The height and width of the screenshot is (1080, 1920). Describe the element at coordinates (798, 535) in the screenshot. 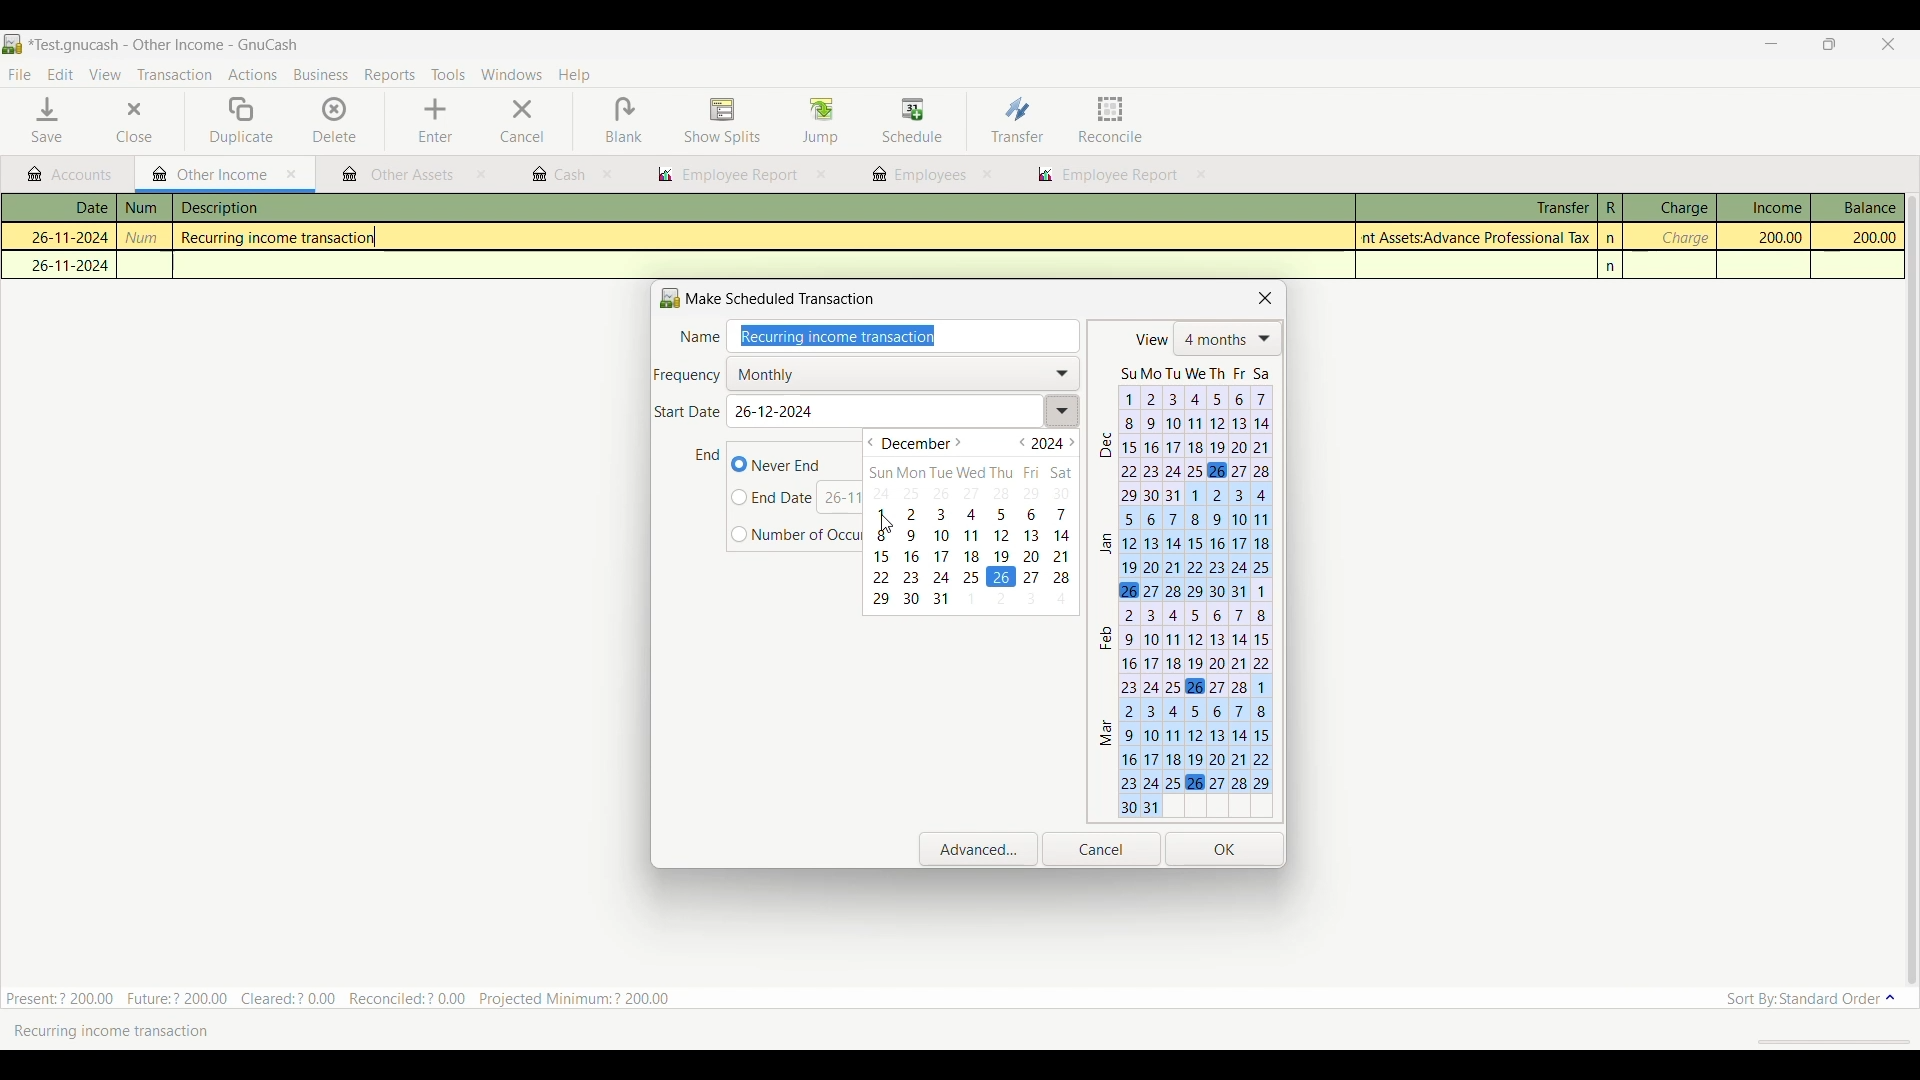

I see `Input number of finite occurrences` at that location.